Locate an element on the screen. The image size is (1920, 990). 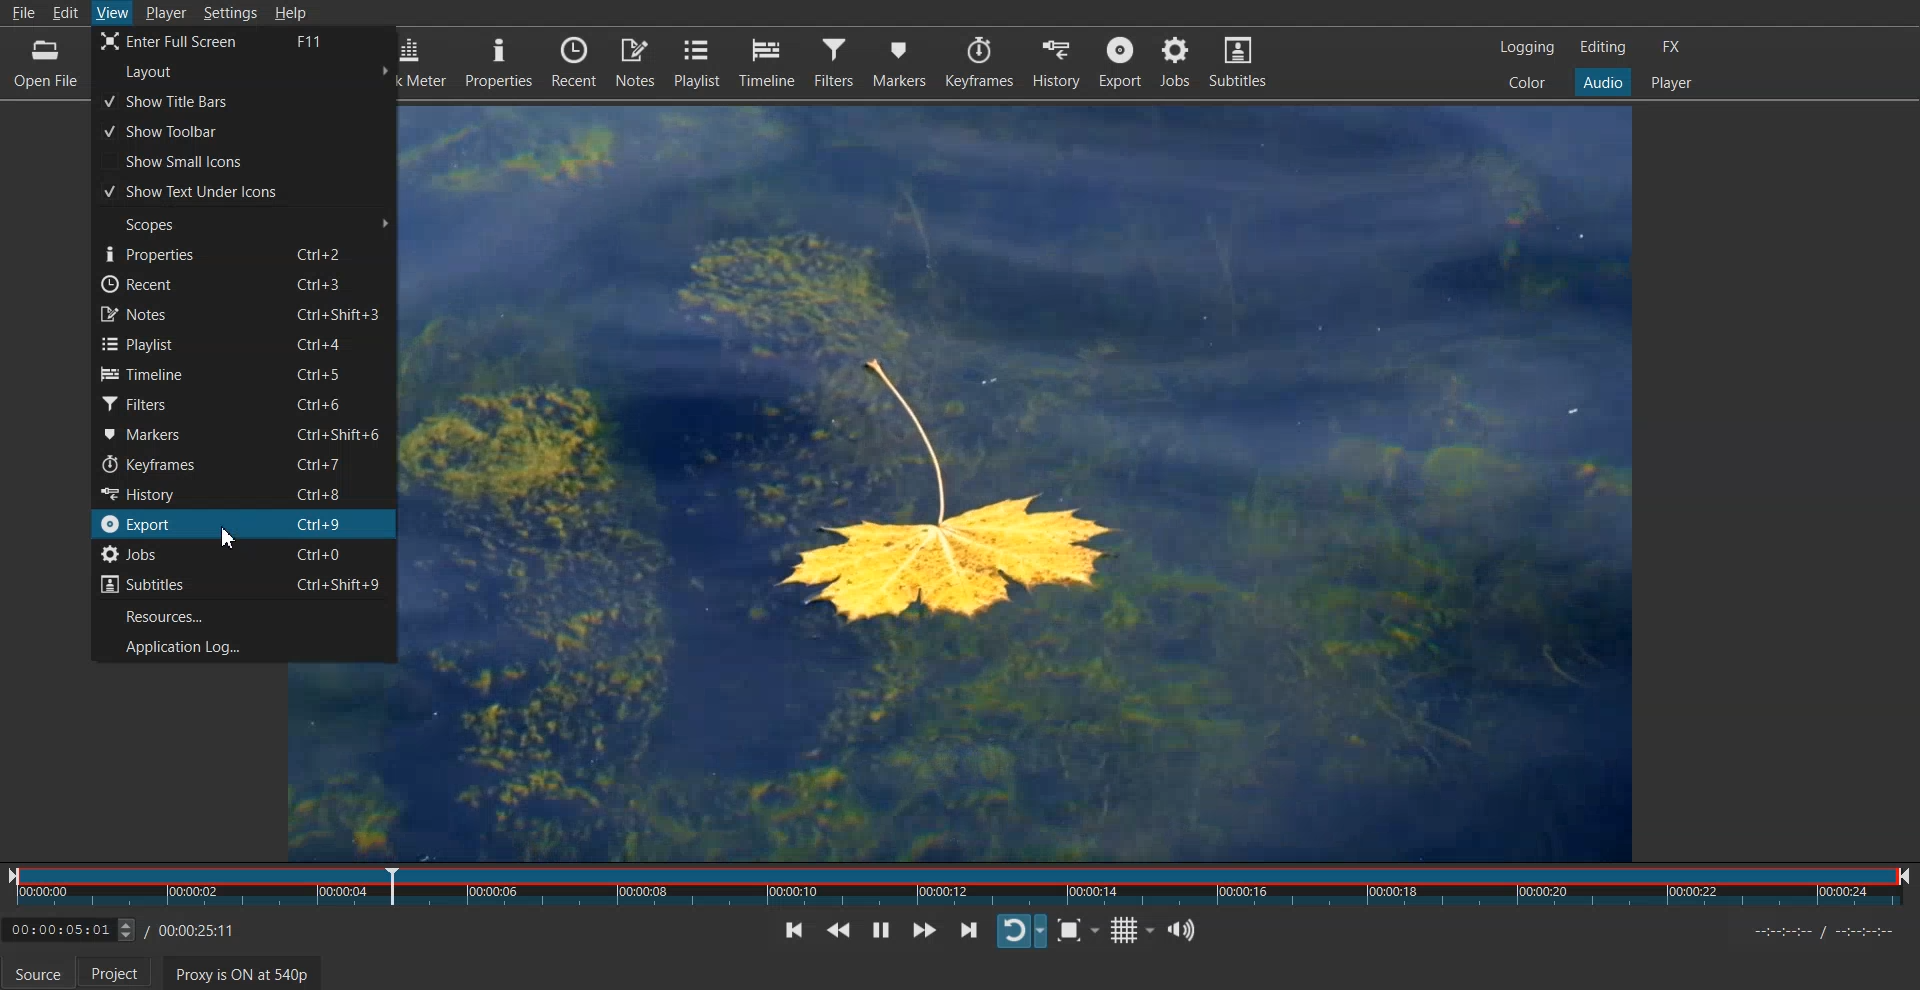
History is located at coordinates (1057, 61).